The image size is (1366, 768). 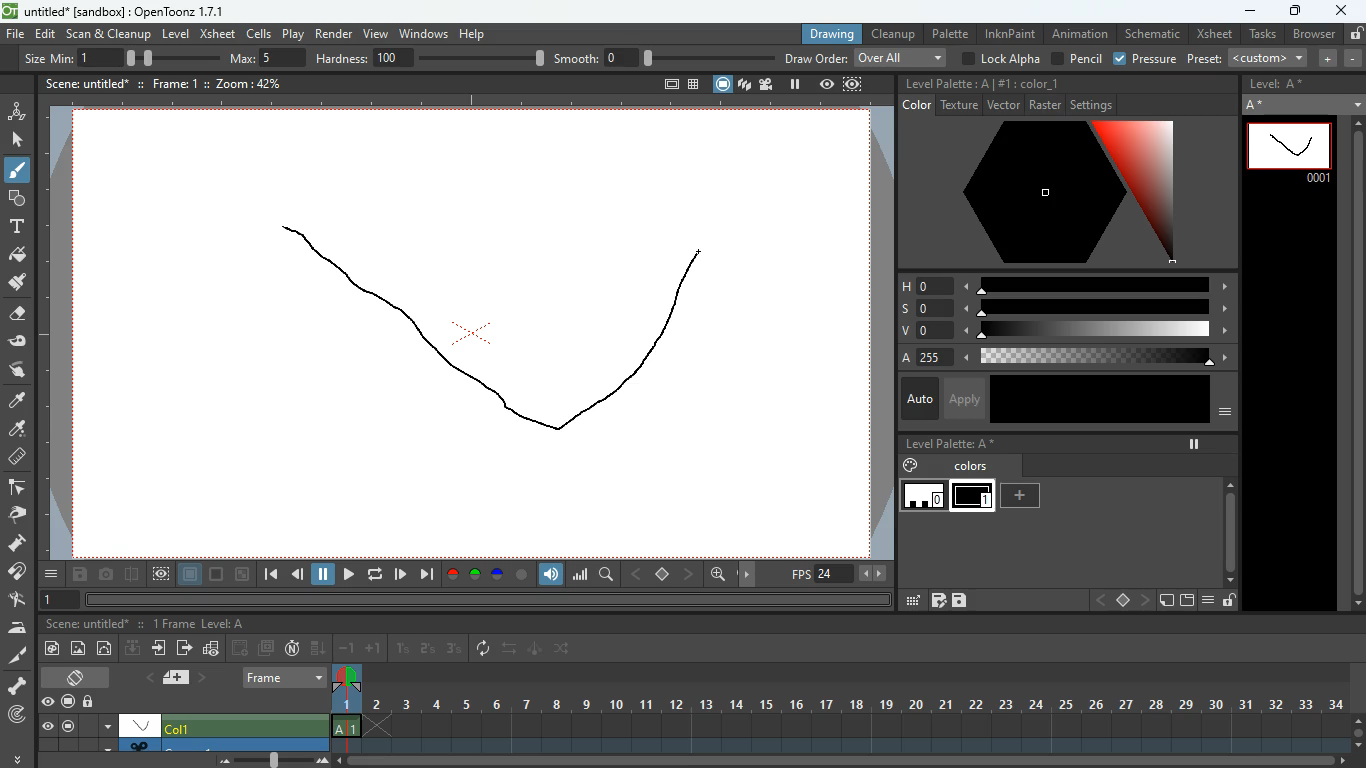 What do you see at coordinates (319, 647) in the screenshot?
I see `down` at bounding box center [319, 647].